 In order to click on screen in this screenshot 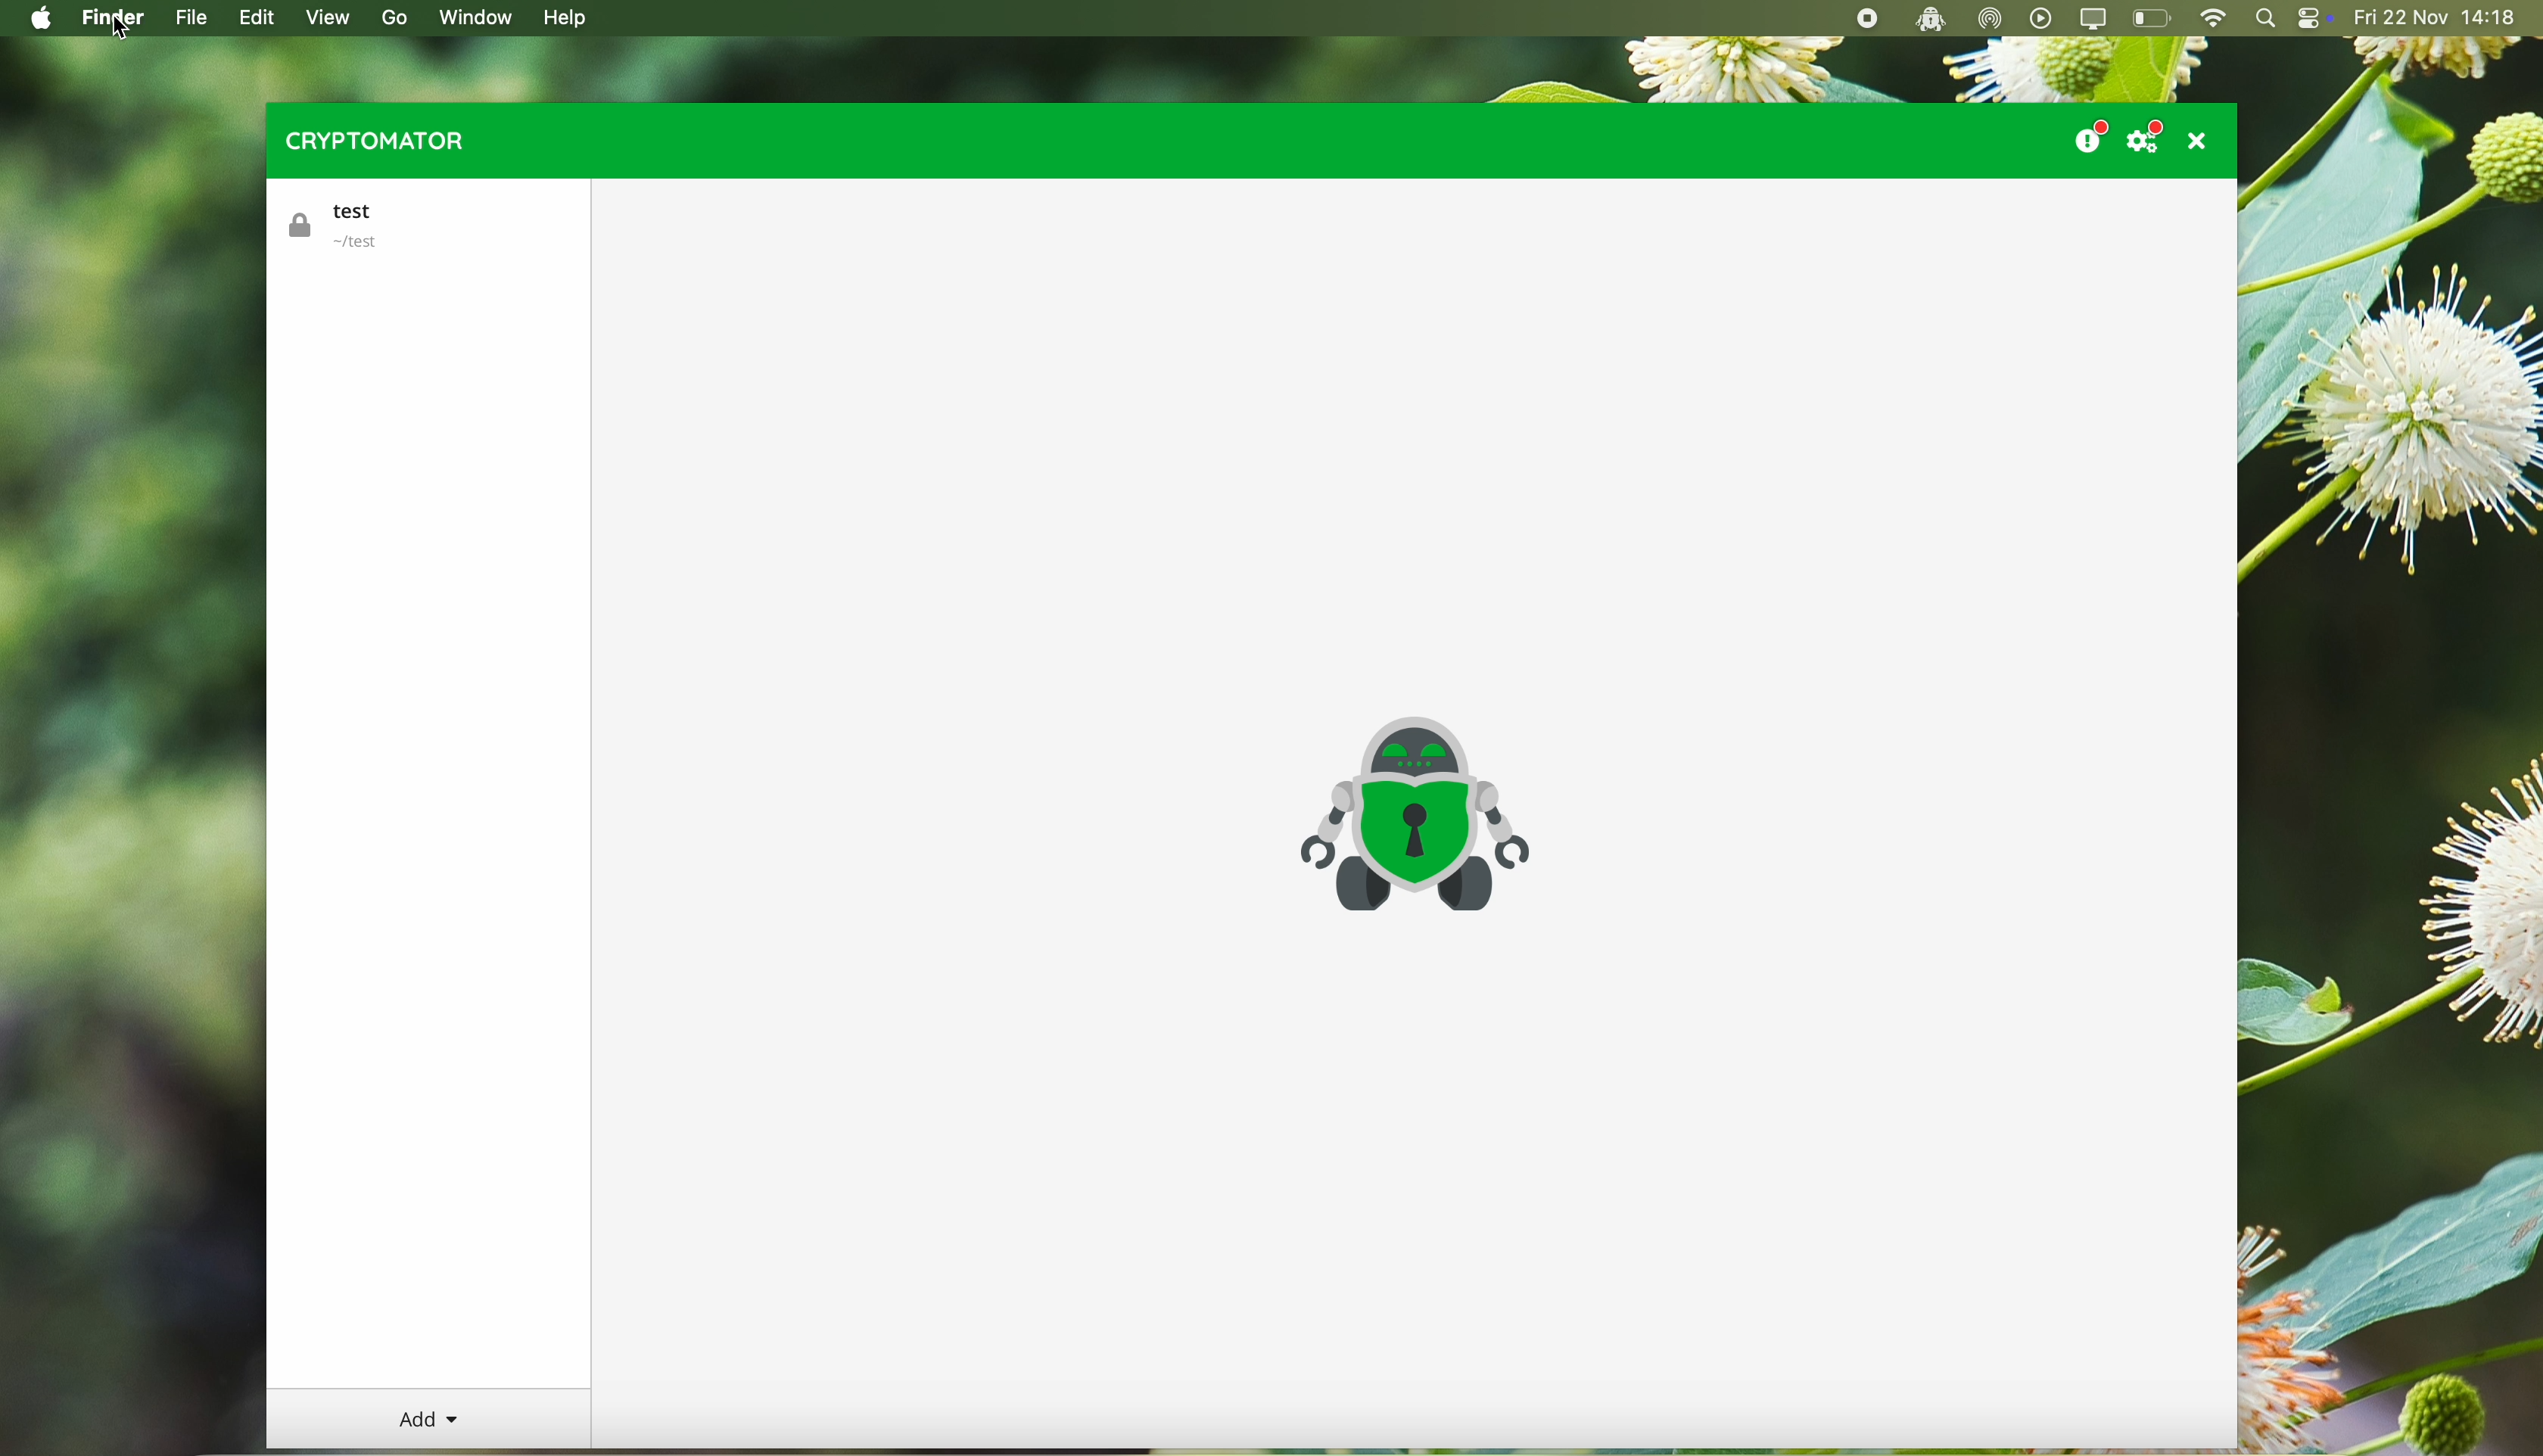, I will do `click(2096, 19)`.